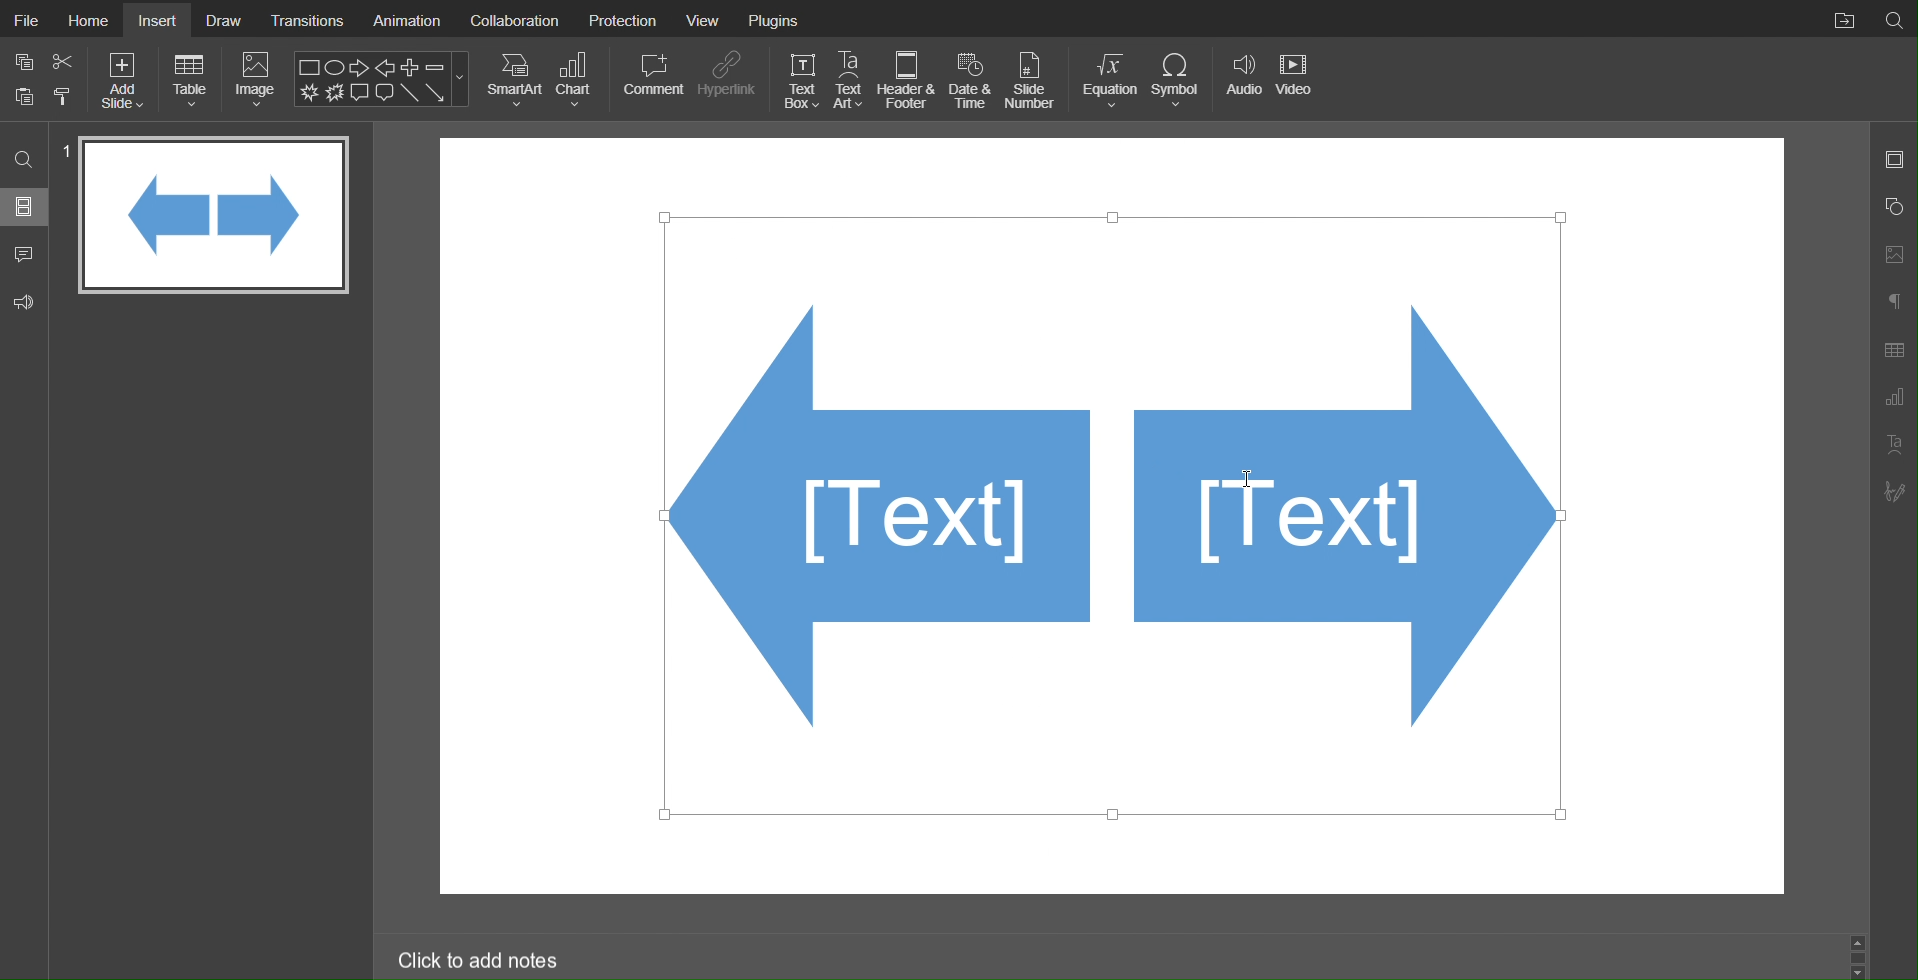 Image resolution: width=1918 pixels, height=980 pixels. Describe the element at coordinates (514, 80) in the screenshot. I see `SmartArt` at that location.